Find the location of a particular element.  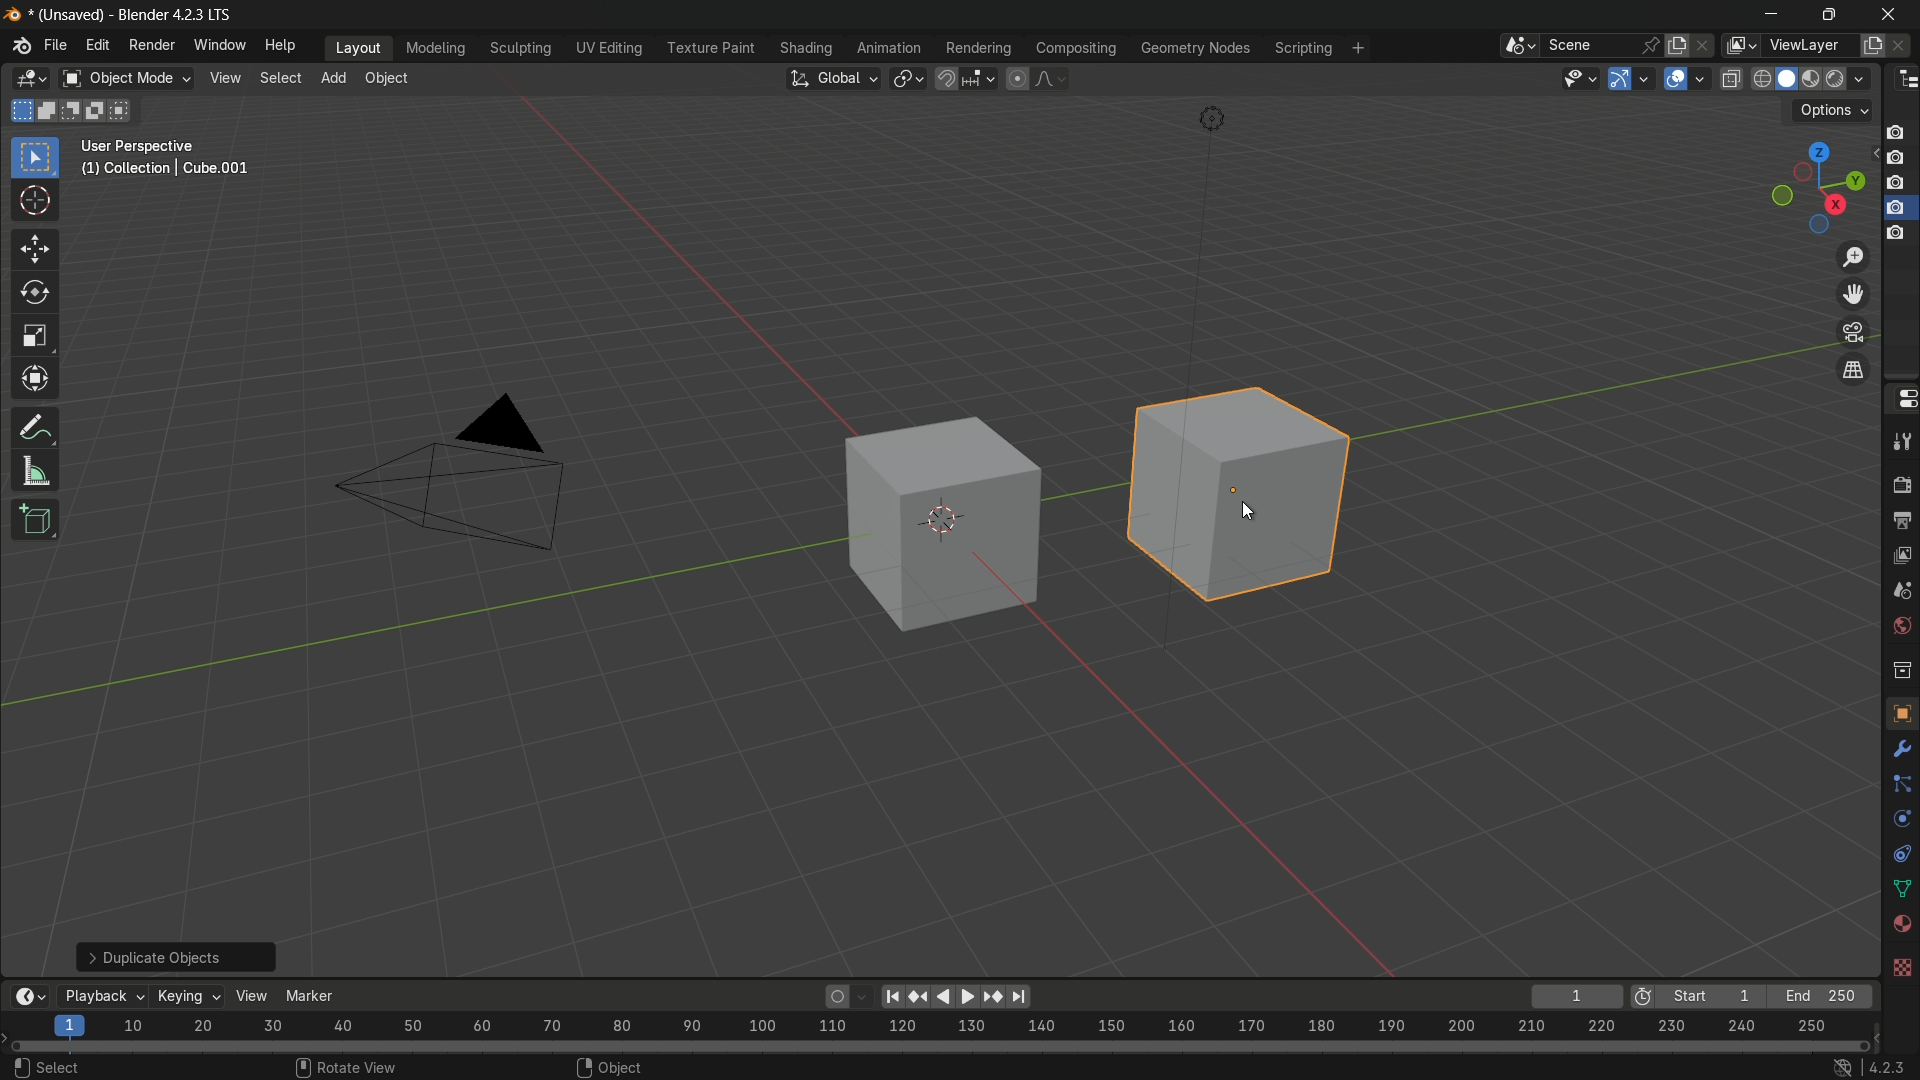

view tab is located at coordinates (223, 79).